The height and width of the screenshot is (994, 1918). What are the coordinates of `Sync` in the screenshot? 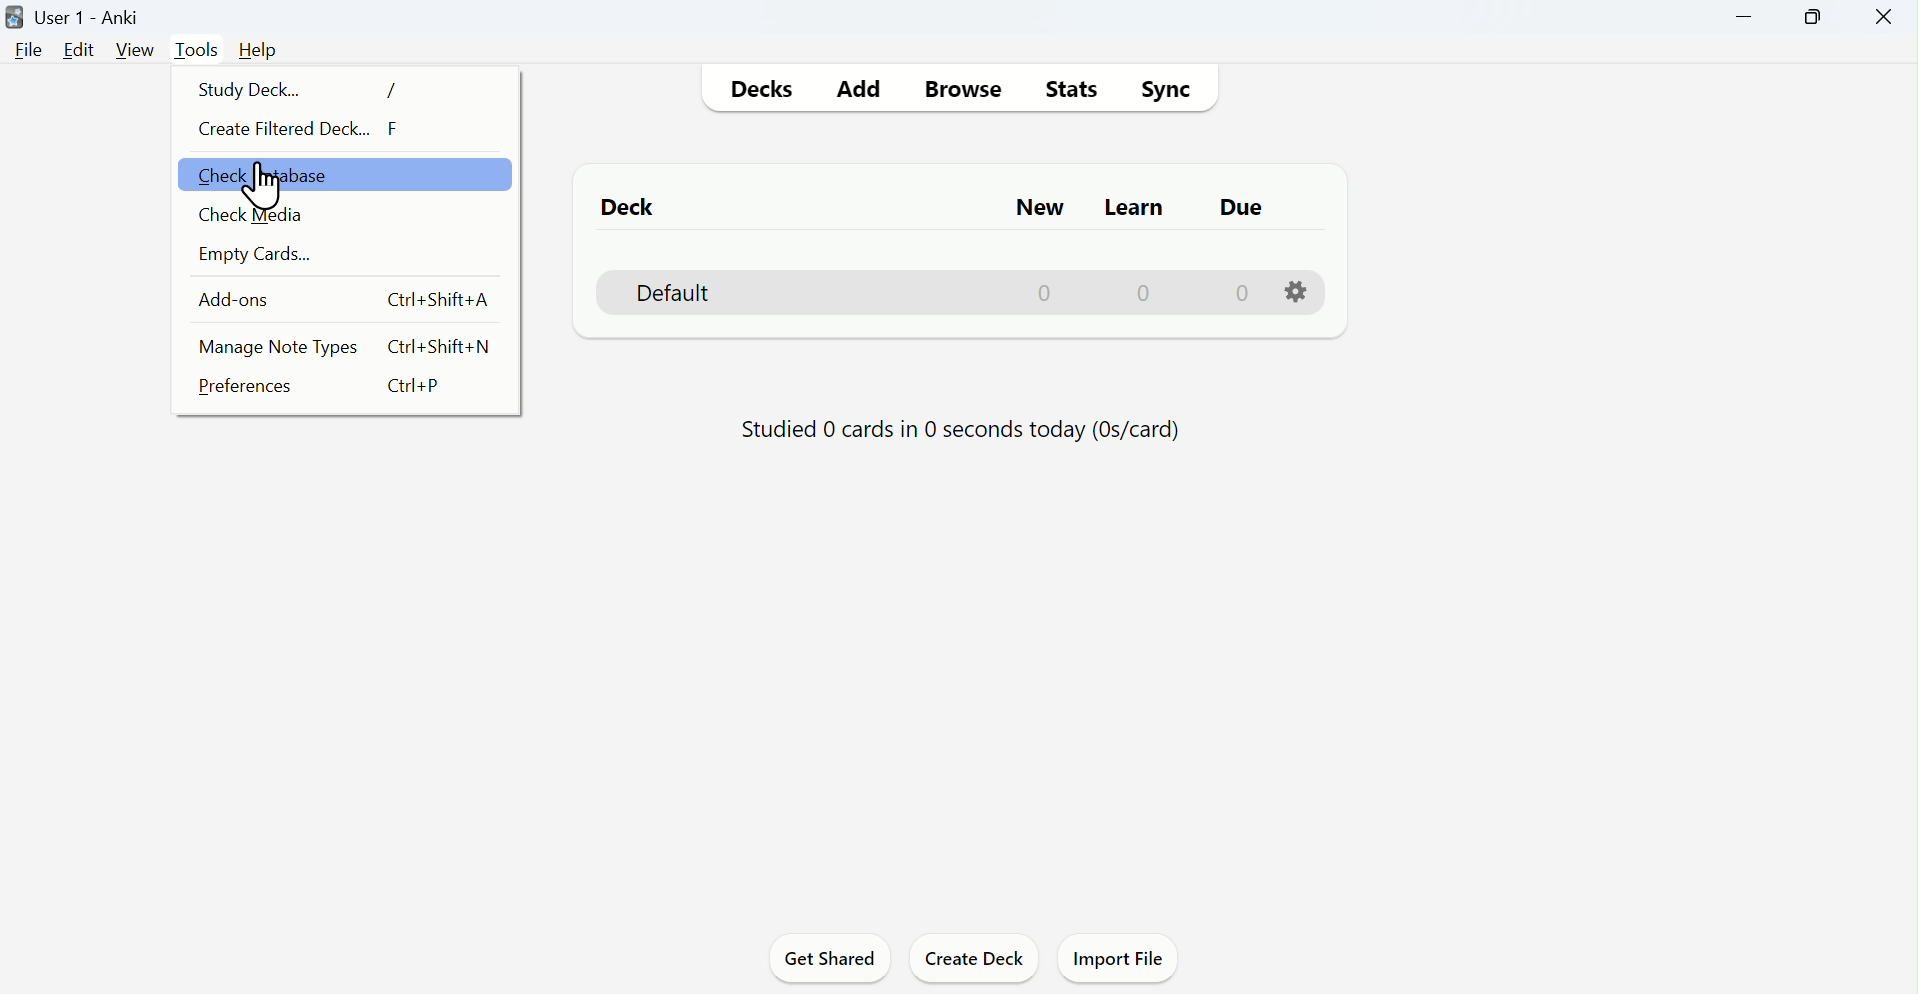 It's located at (1175, 84).